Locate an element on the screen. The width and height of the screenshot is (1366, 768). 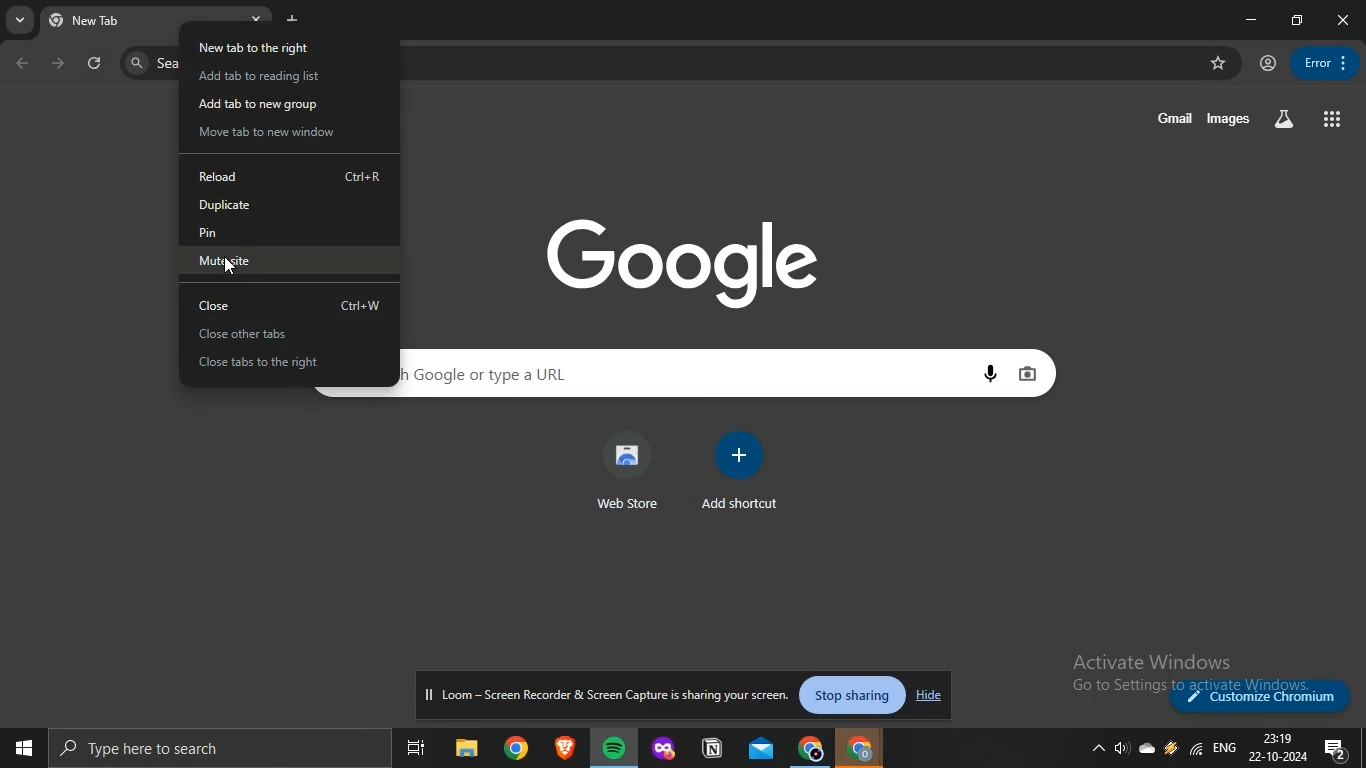
reload  is located at coordinates (289, 179).